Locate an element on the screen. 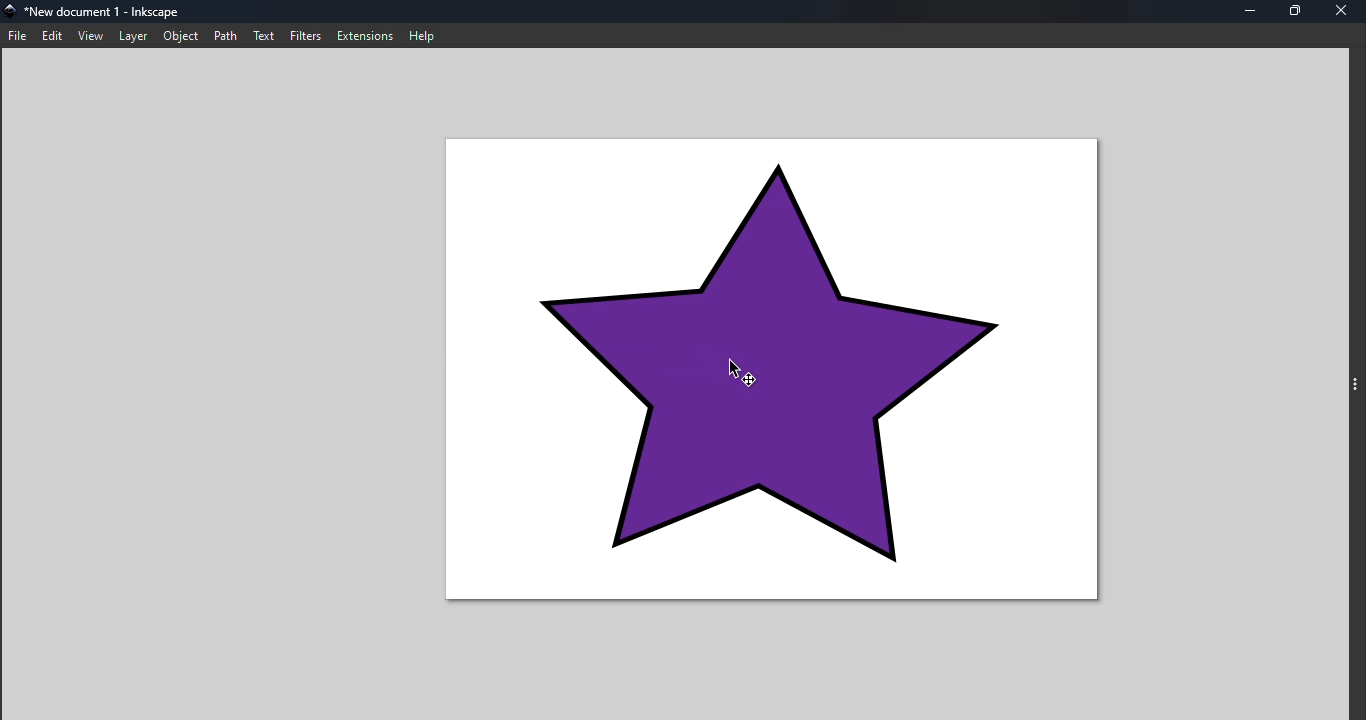 The image size is (1366, 720). File is located at coordinates (17, 36).